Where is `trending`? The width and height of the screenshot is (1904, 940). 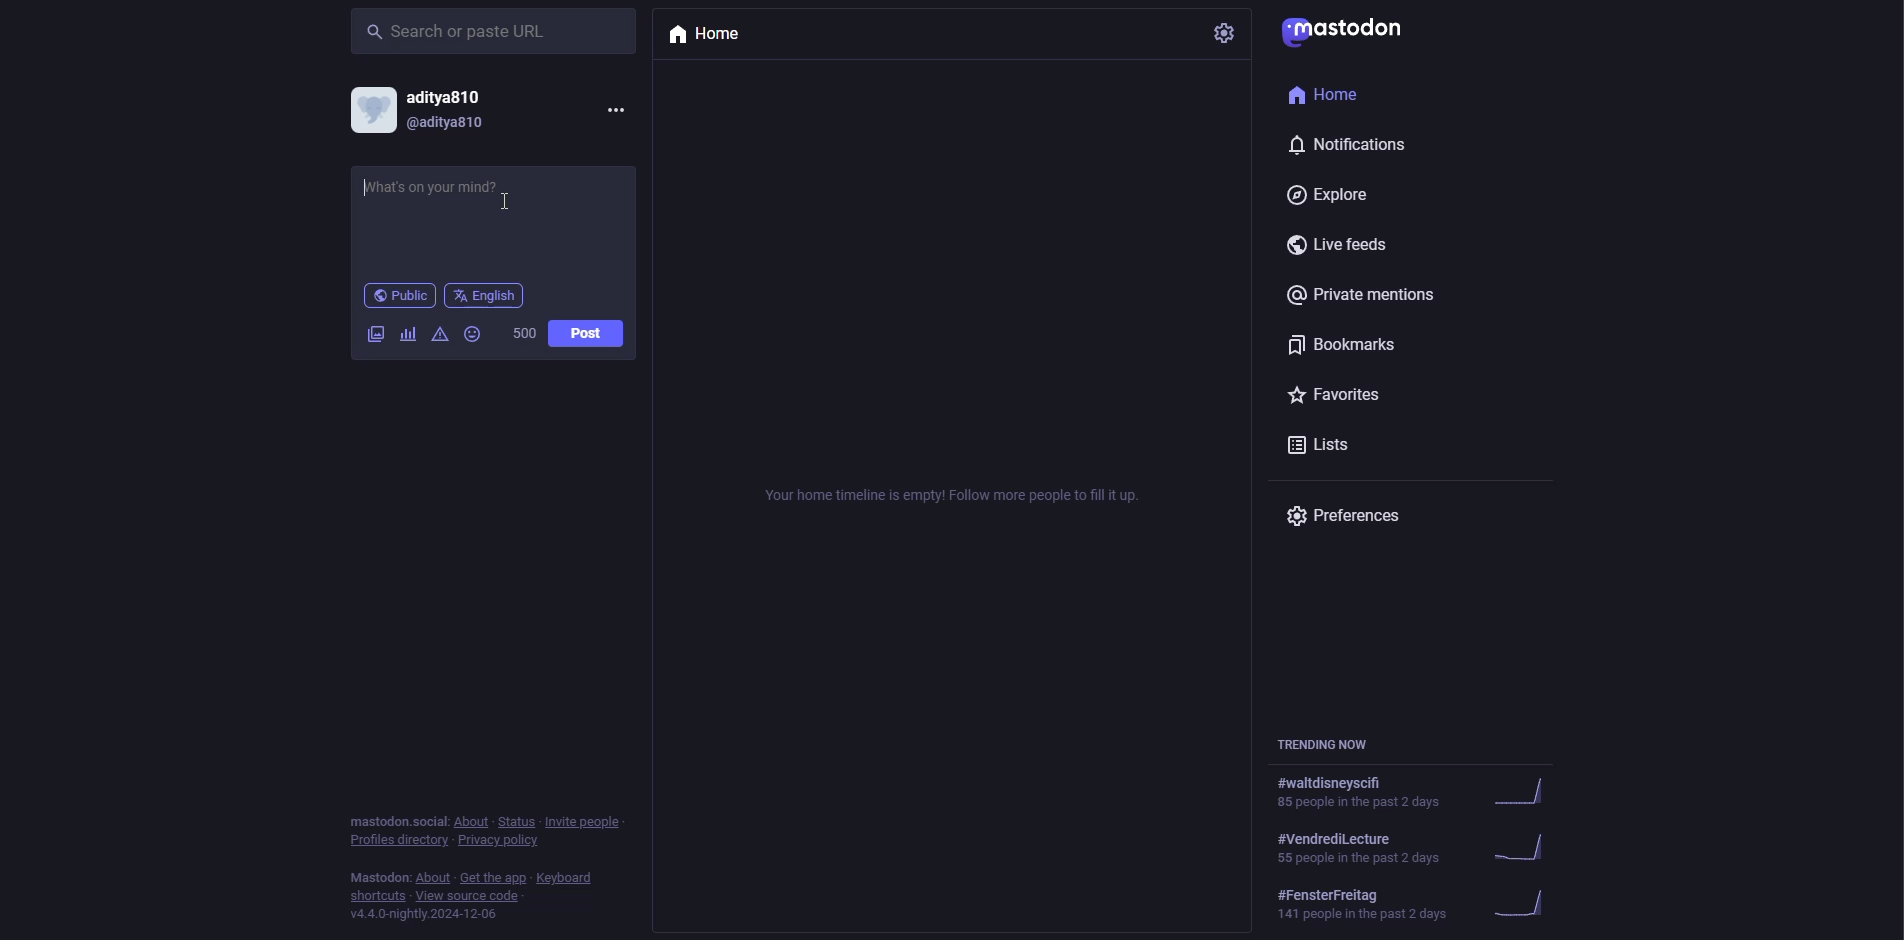
trending is located at coordinates (1420, 906).